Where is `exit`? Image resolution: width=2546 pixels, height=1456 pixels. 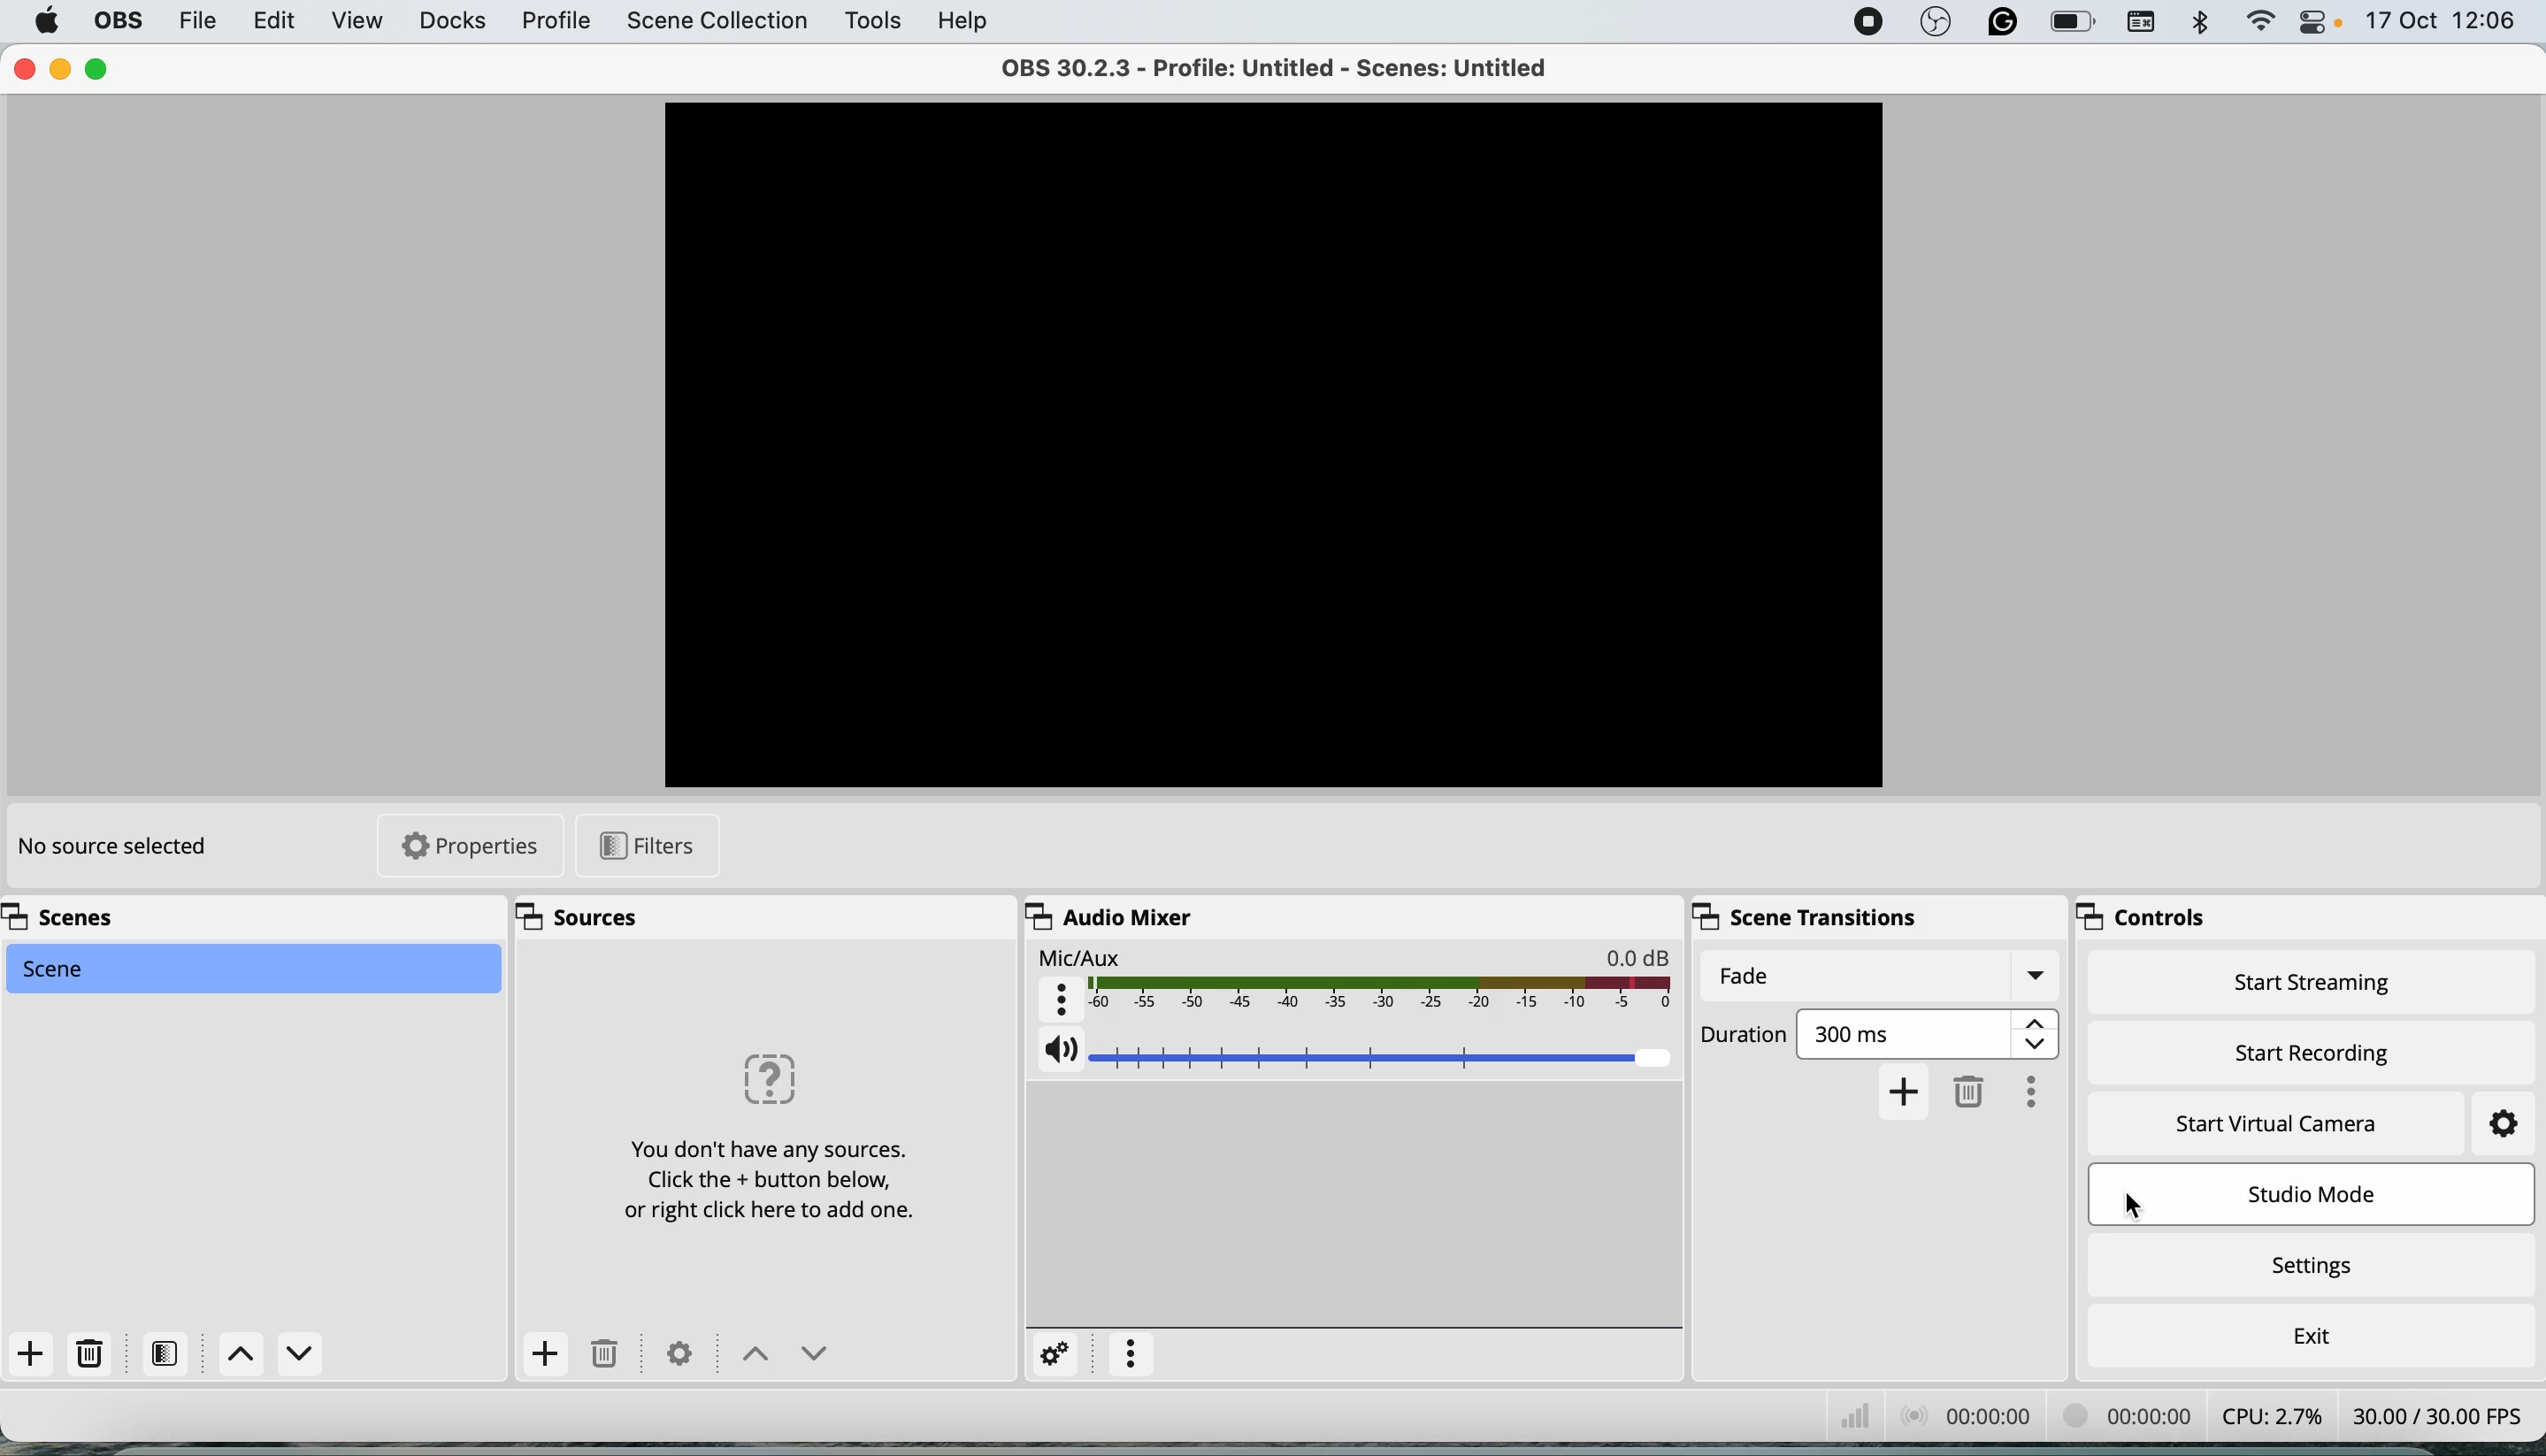
exit is located at coordinates (2314, 1334).